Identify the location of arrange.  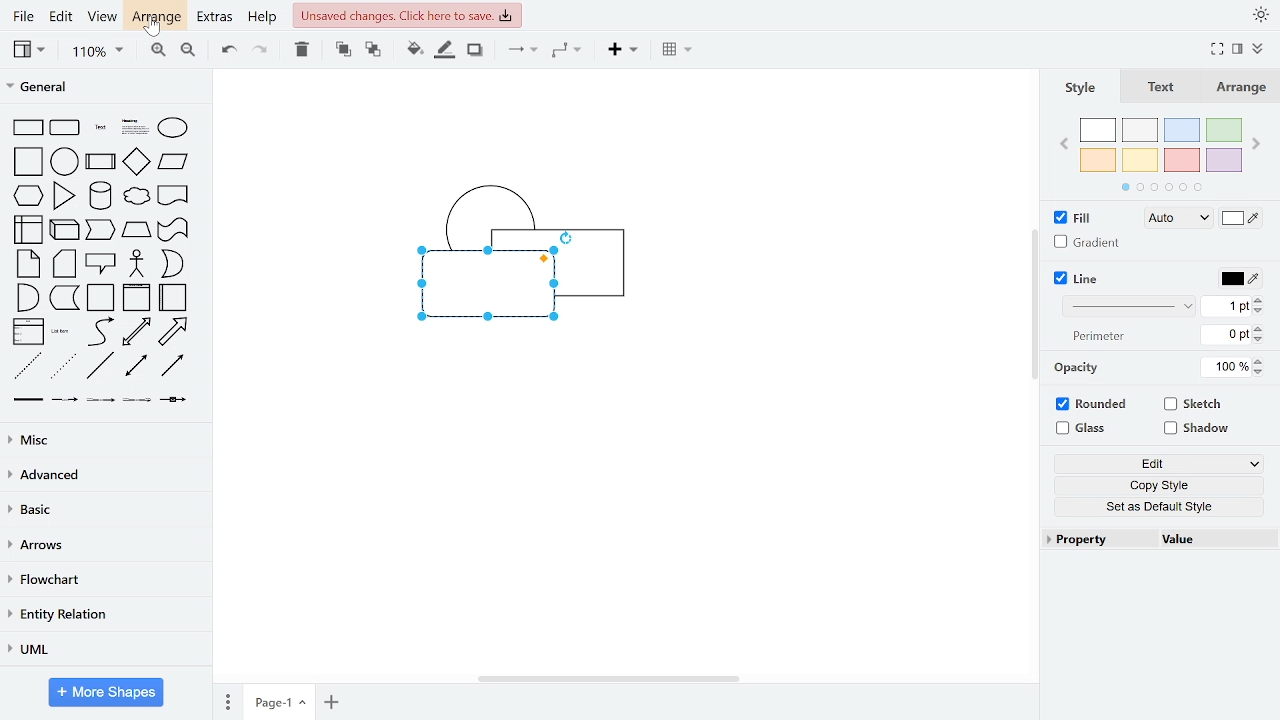
(1241, 88).